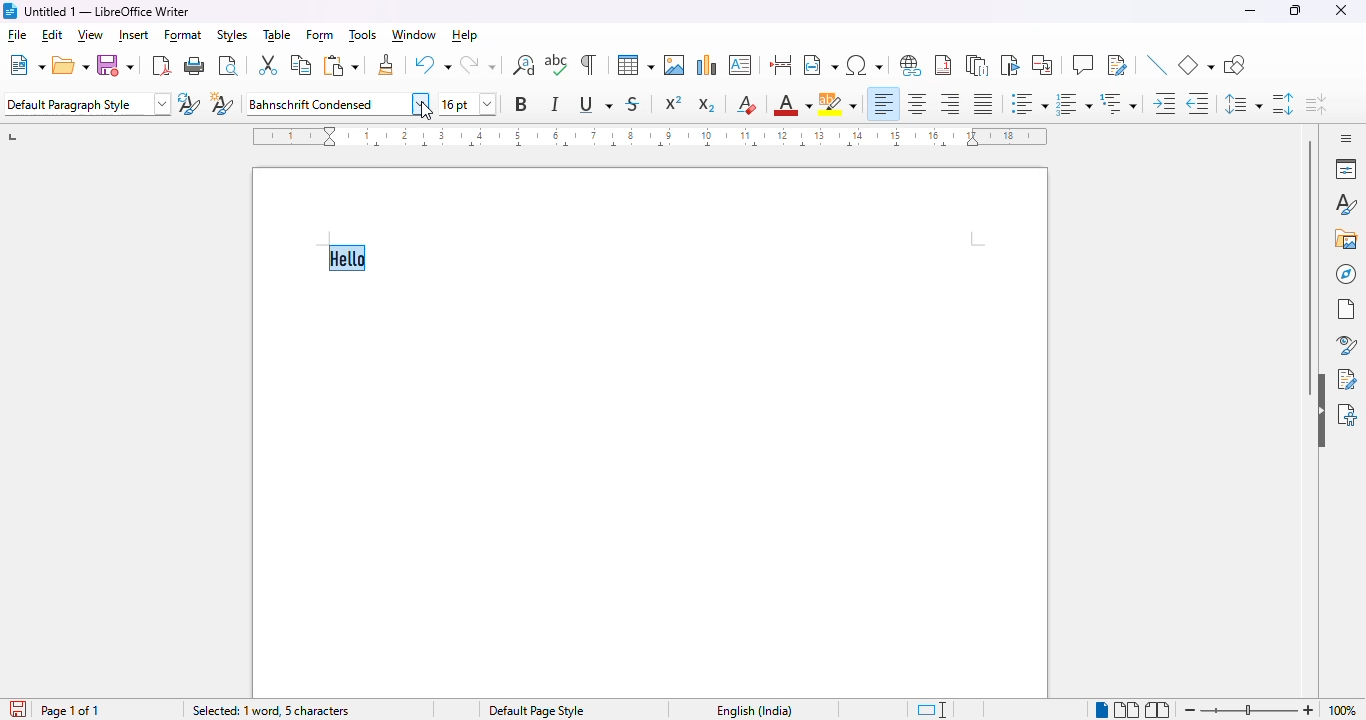 The image size is (1366, 720). Describe the element at coordinates (1156, 64) in the screenshot. I see `insert line` at that location.